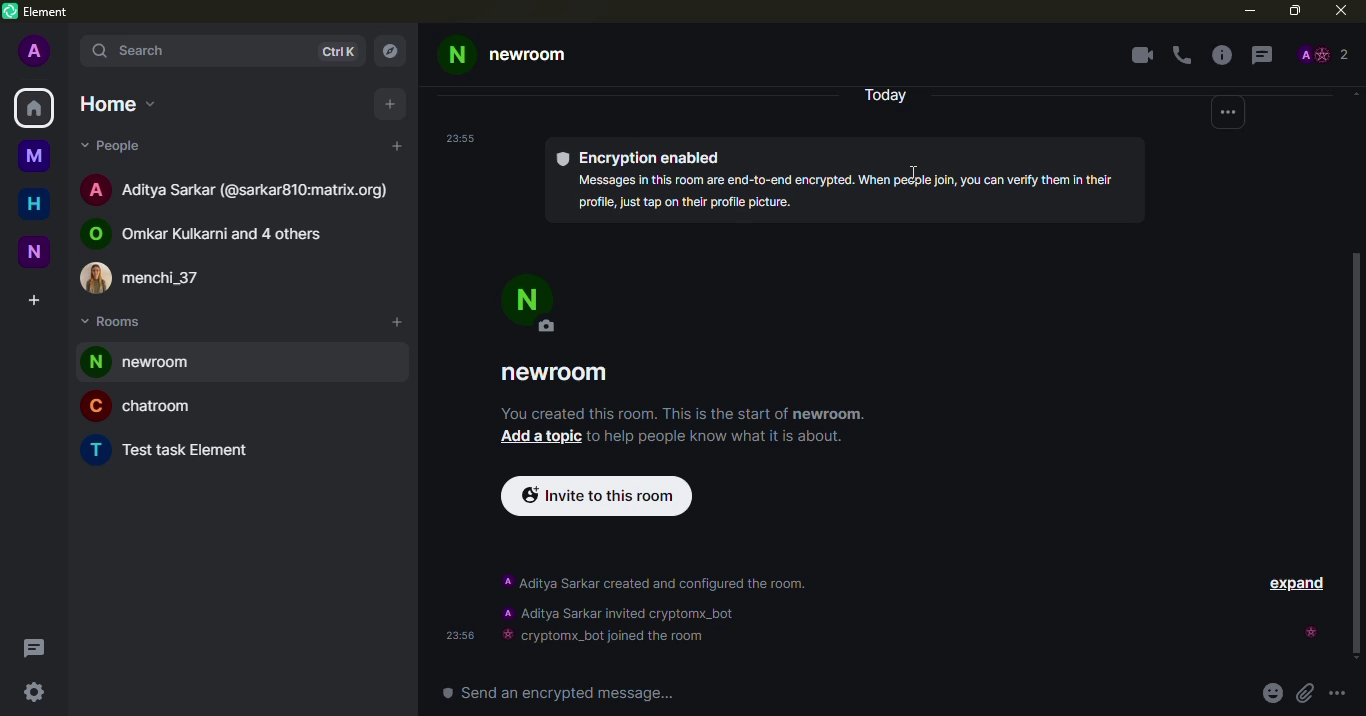 The width and height of the screenshot is (1366, 716). I want to click on time, so click(454, 635).